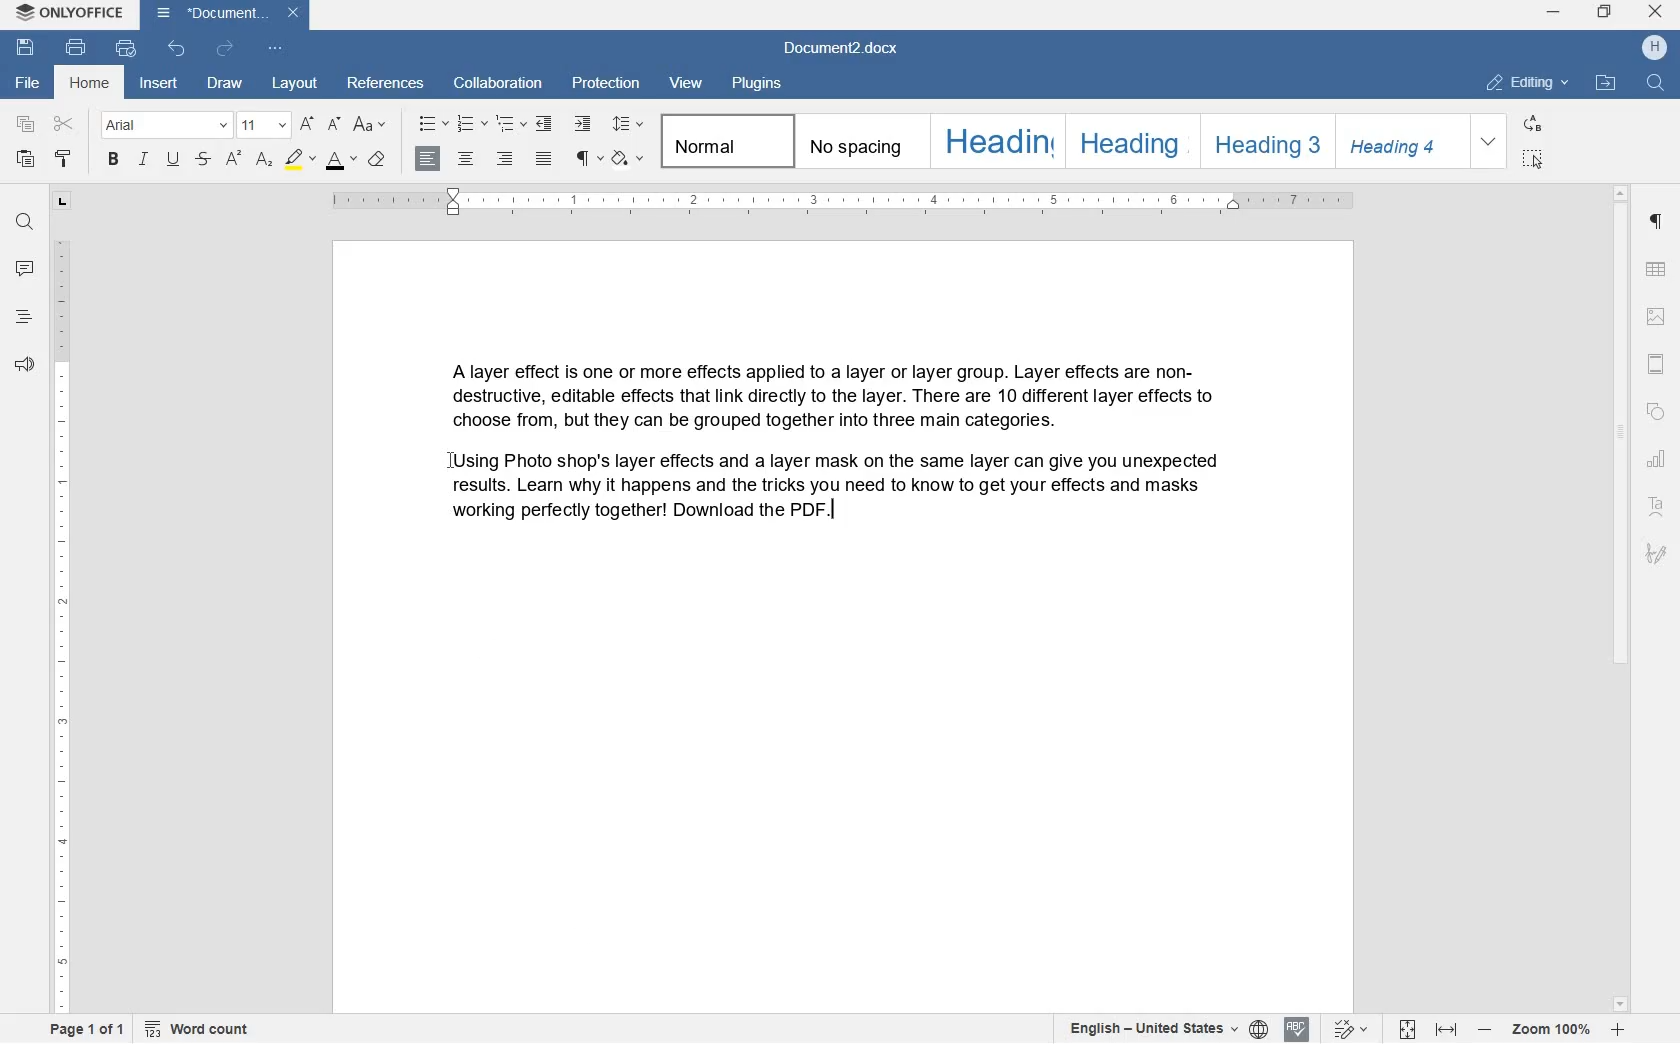  I want to click on PROTECTION, so click(606, 84).